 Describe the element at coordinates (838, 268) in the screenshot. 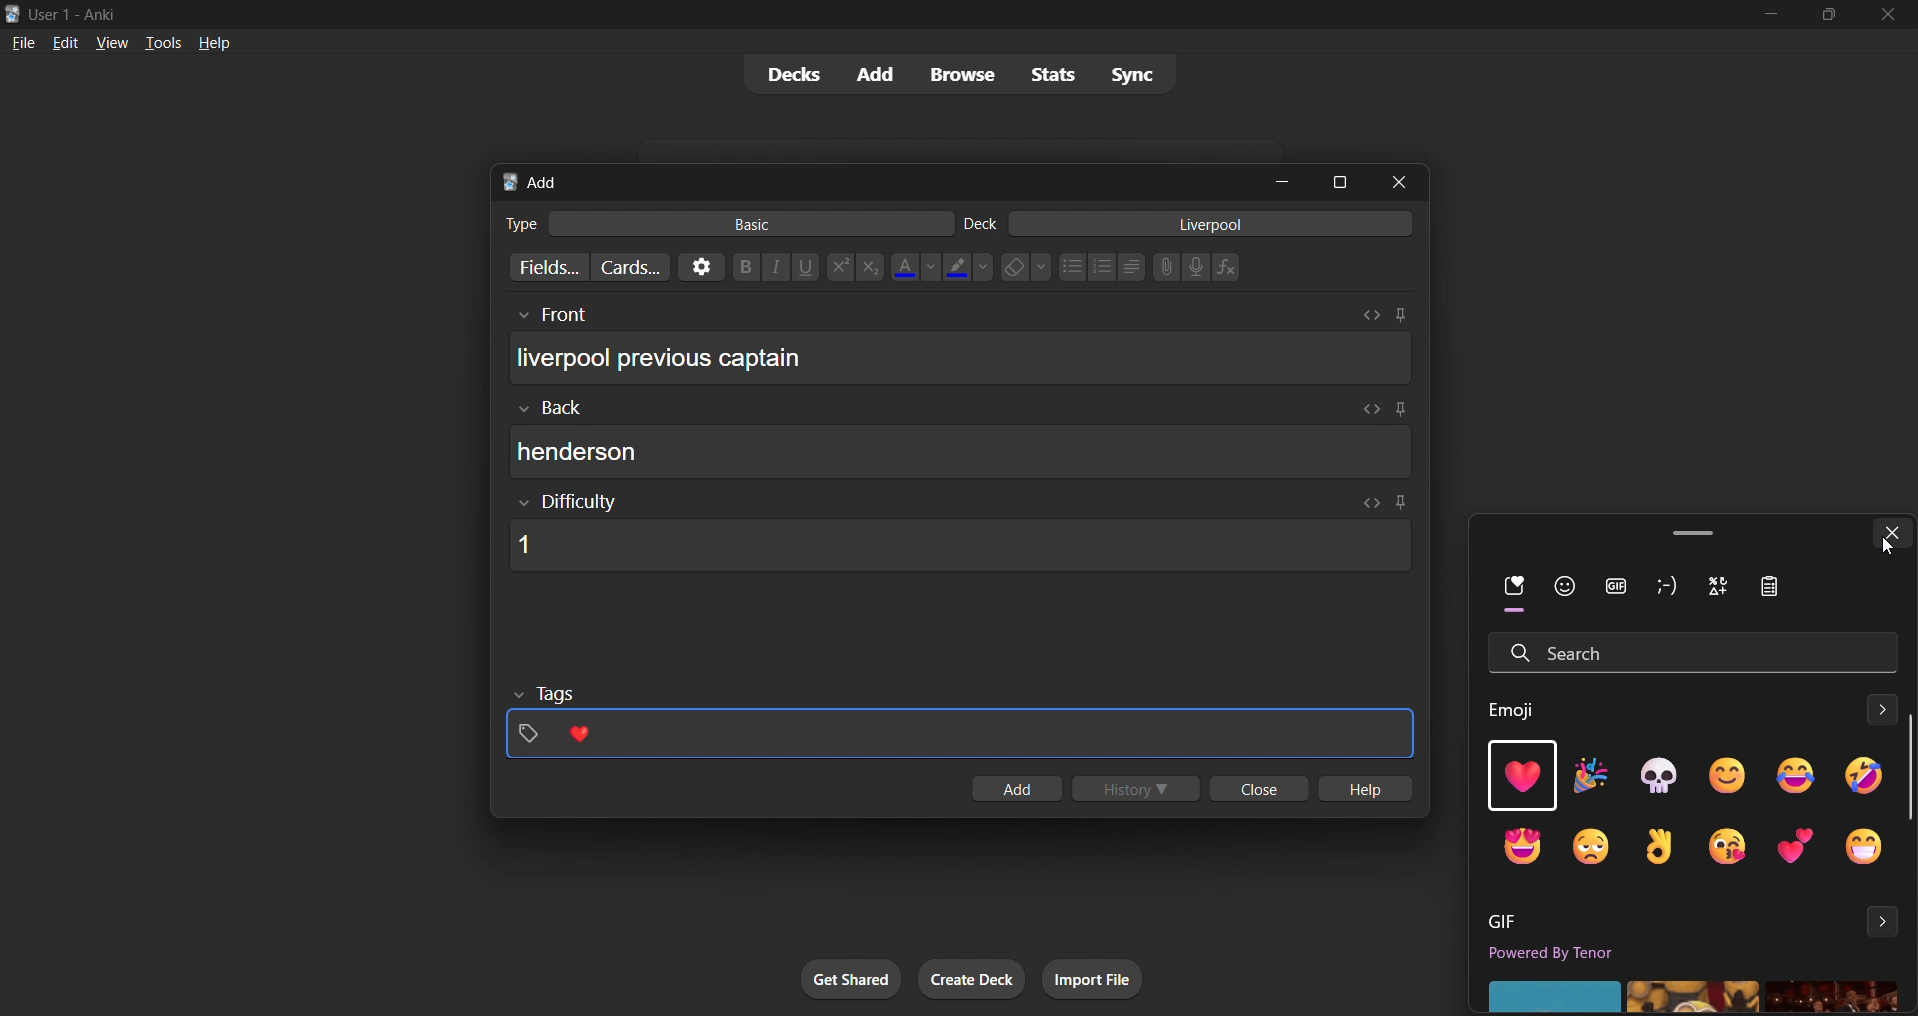

I see `superscript` at that location.